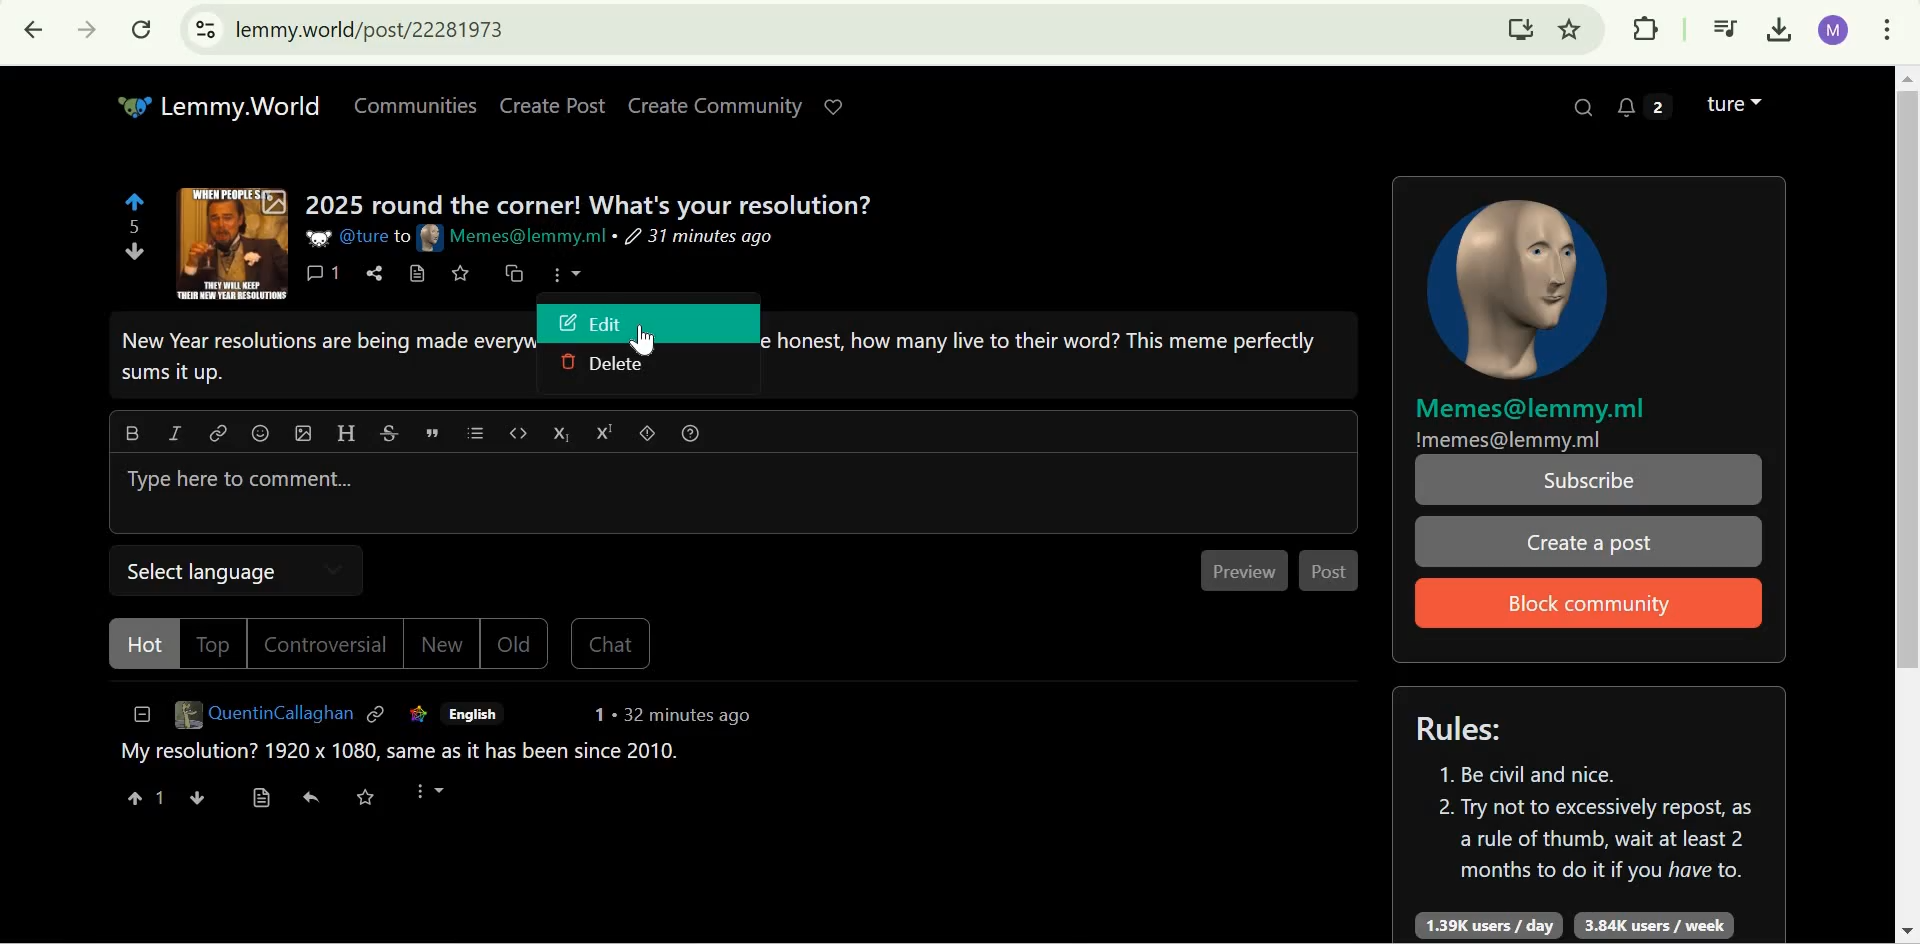 The image size is (1920, 944). What do you see at coordinates (217, 644) in the screenshot?
I see `Top` at bounding box center [217, 644].